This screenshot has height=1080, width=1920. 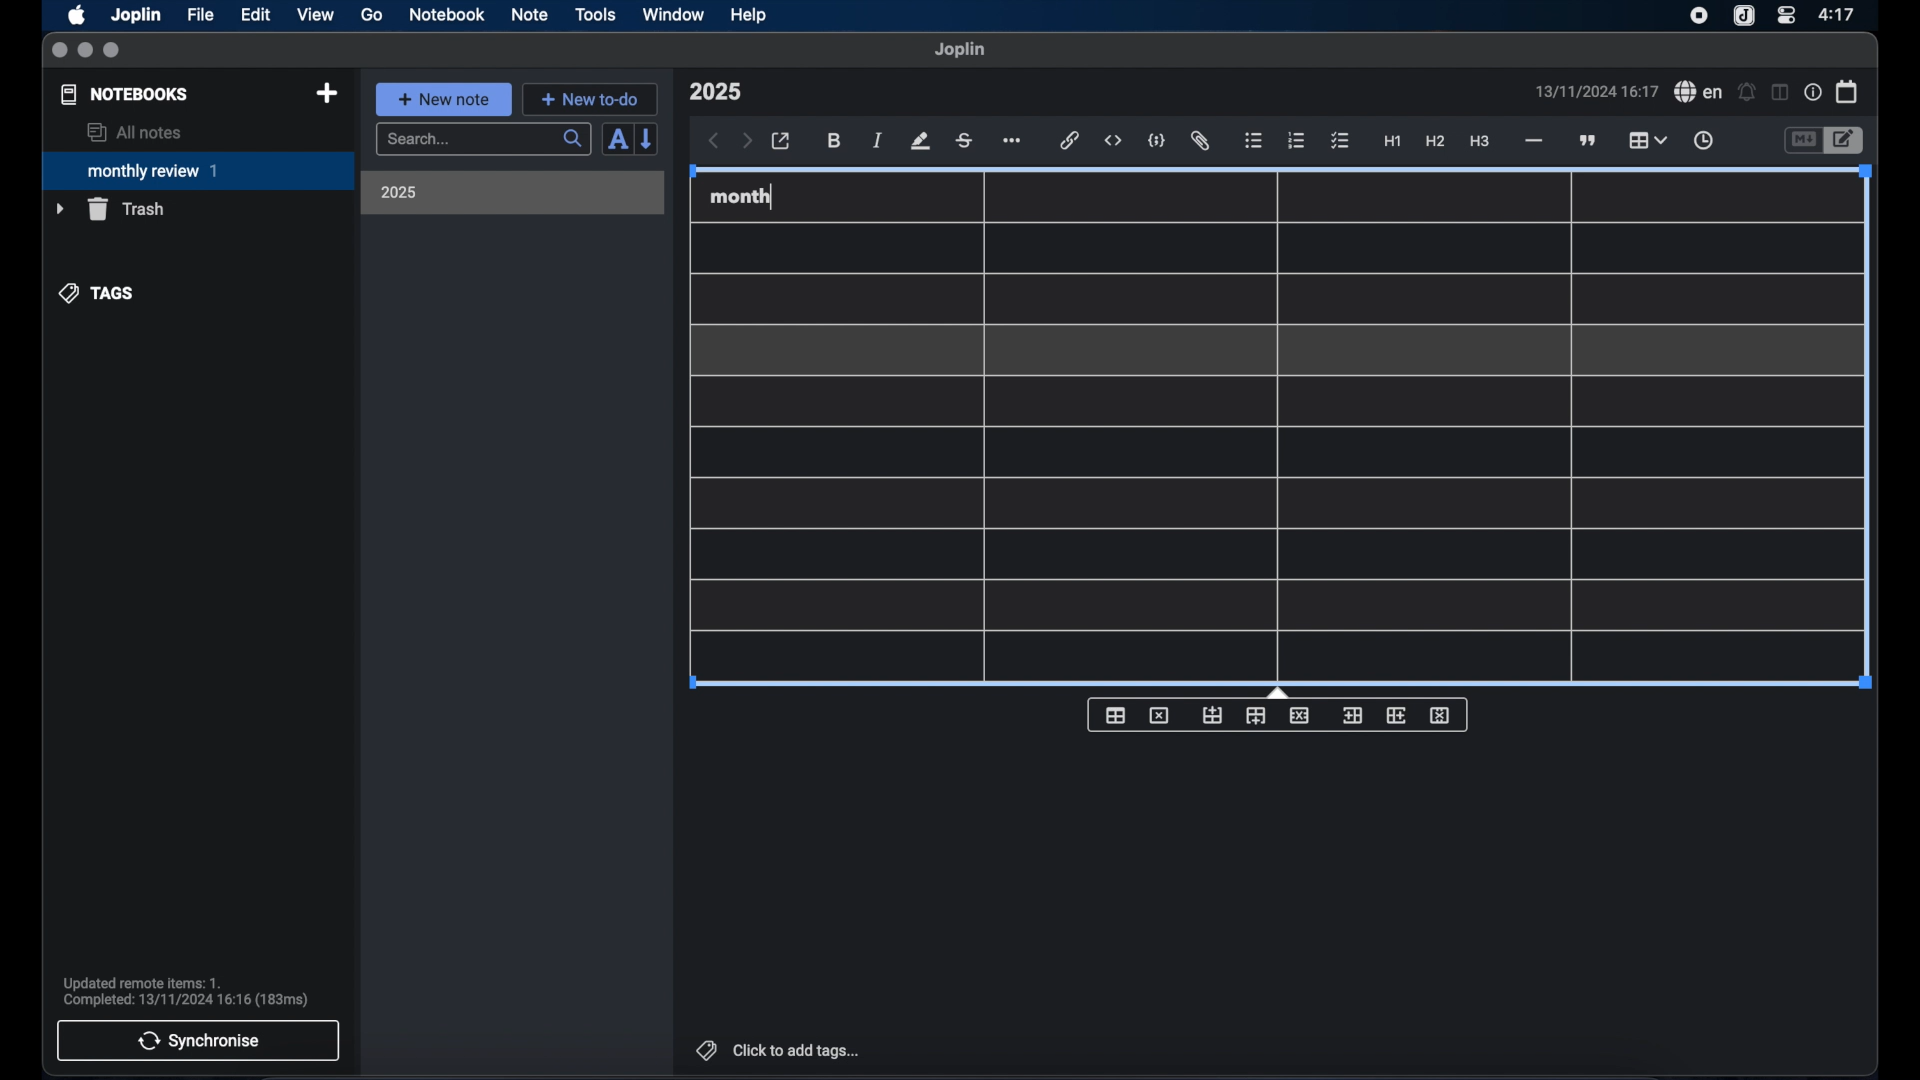 I want to click on 2025, so click(x=399, y=192).